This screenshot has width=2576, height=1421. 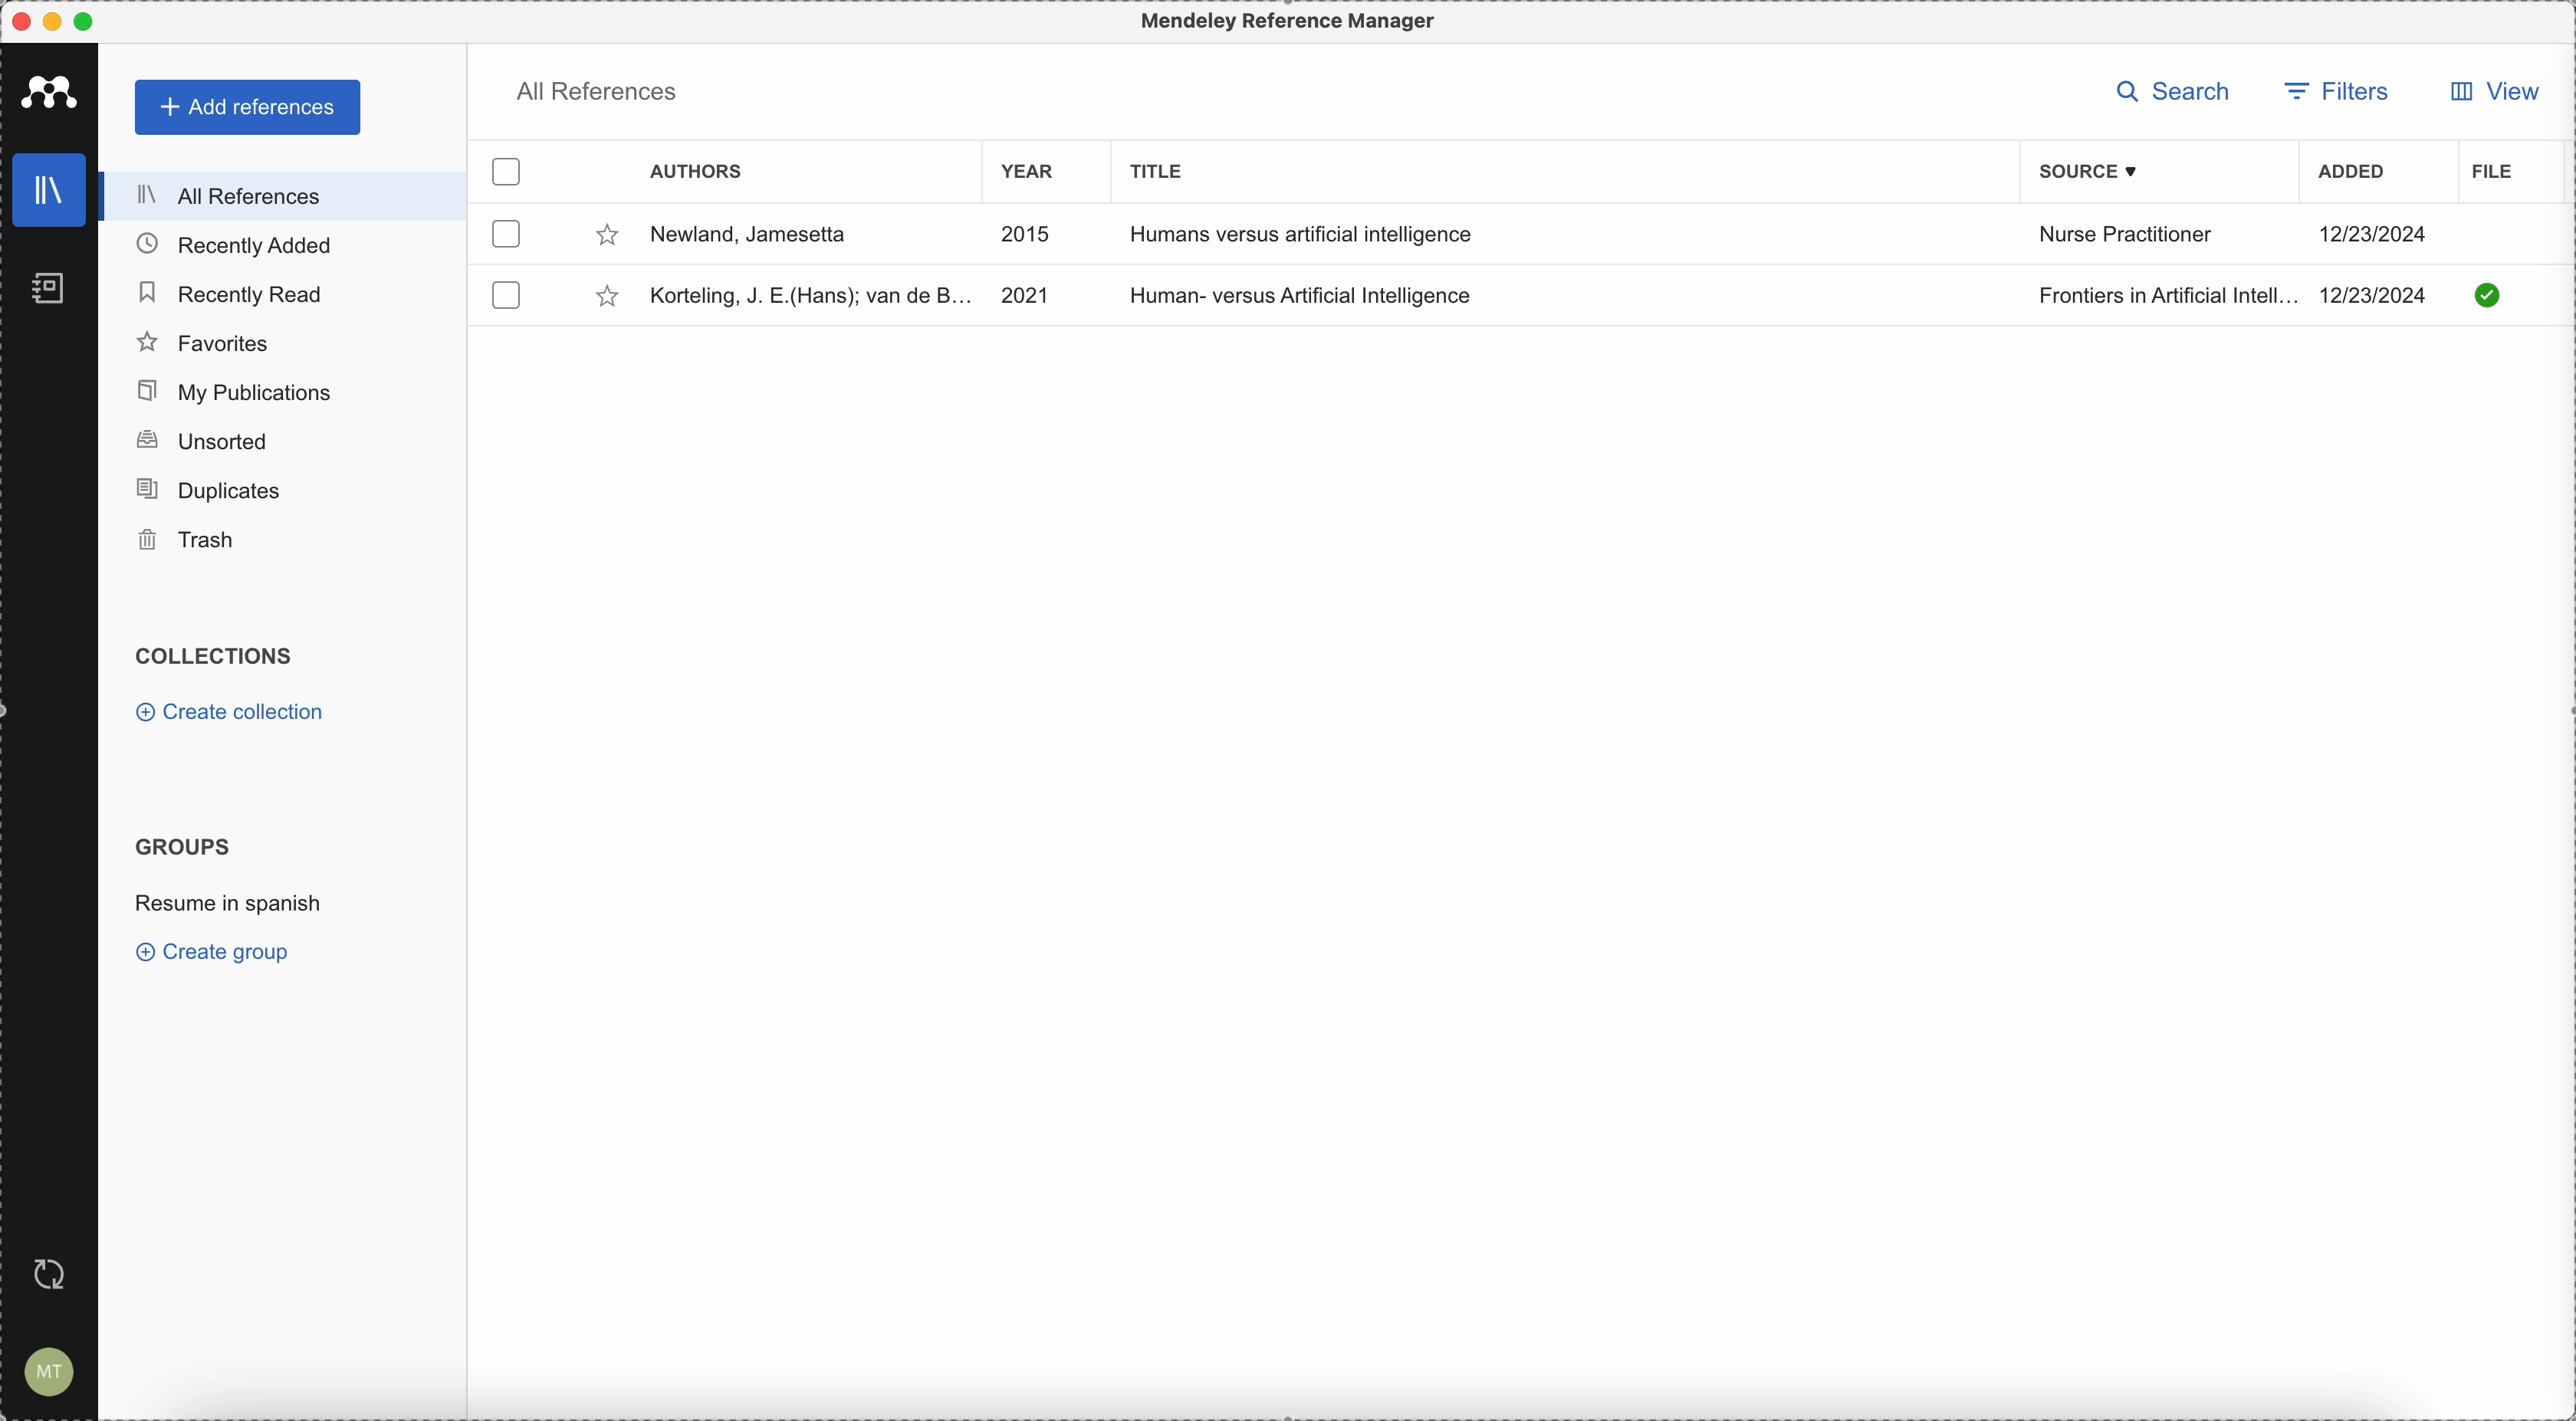 What do you see at coordinates (2341, 89) in the screenshot?
I see `filters` at bounding box center [2341, 89].